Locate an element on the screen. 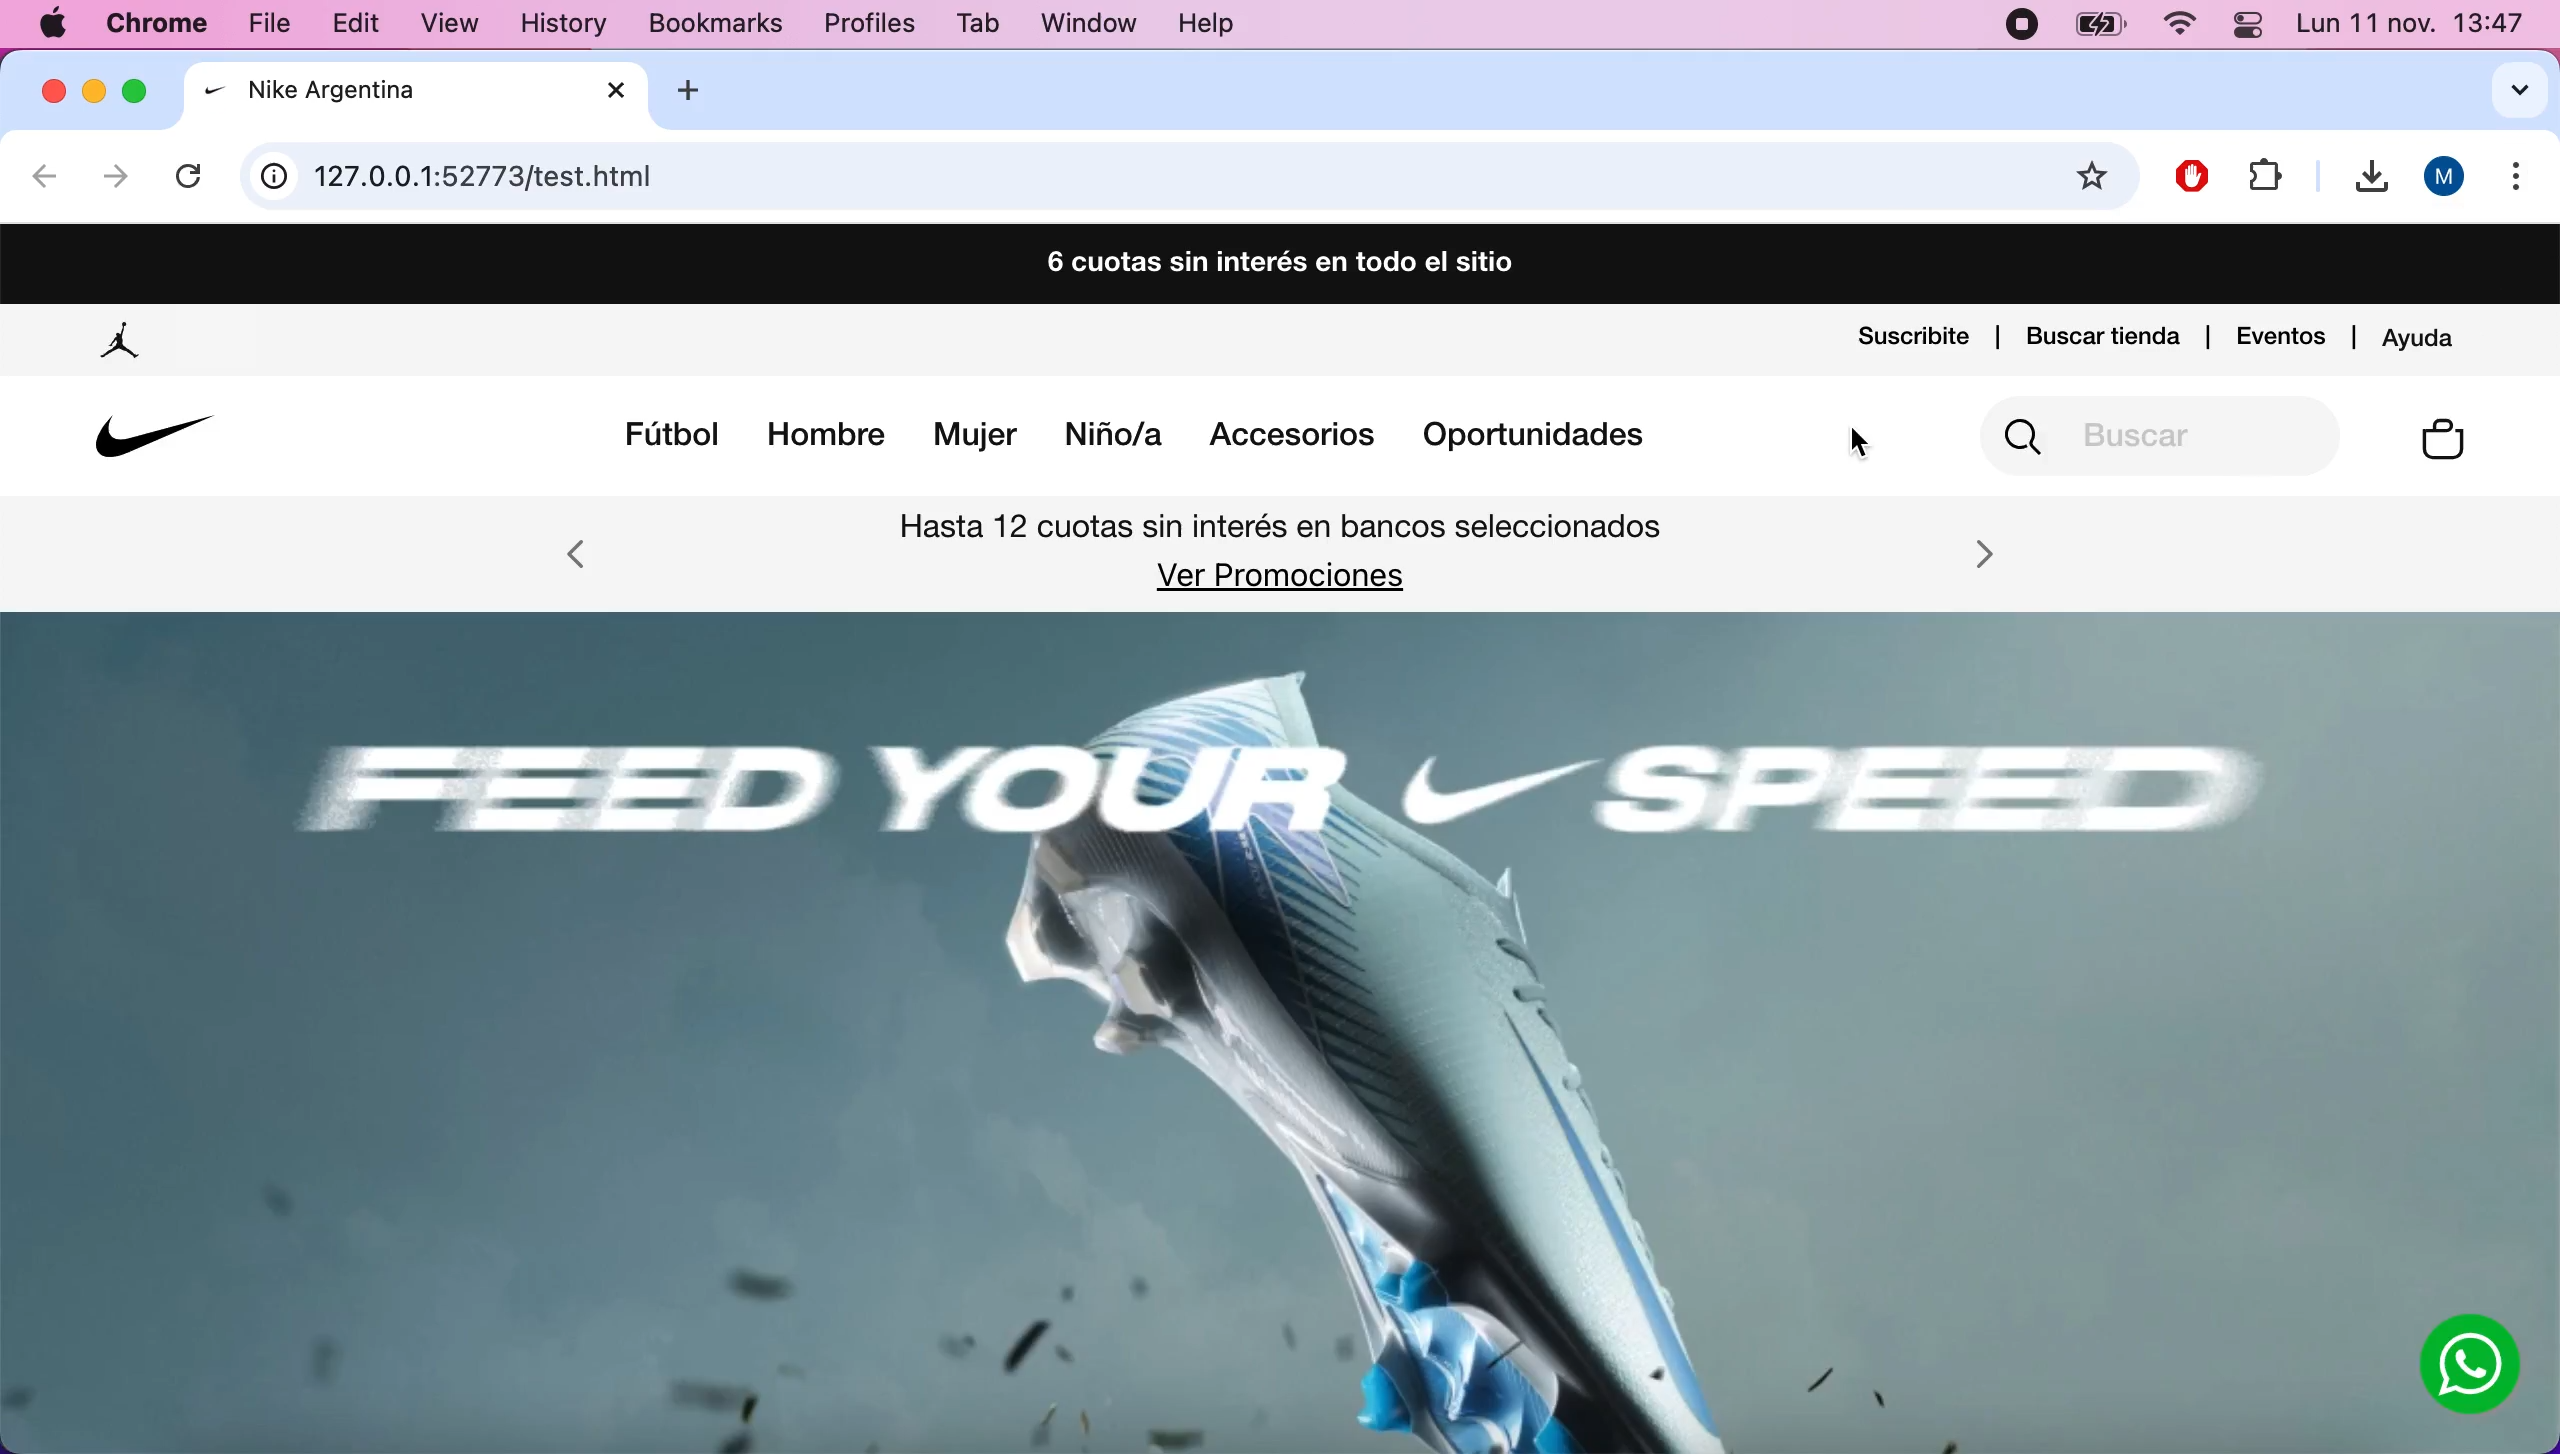 The image size is (2560, 1454). View Promotions is located at coordinates (1276, 577).